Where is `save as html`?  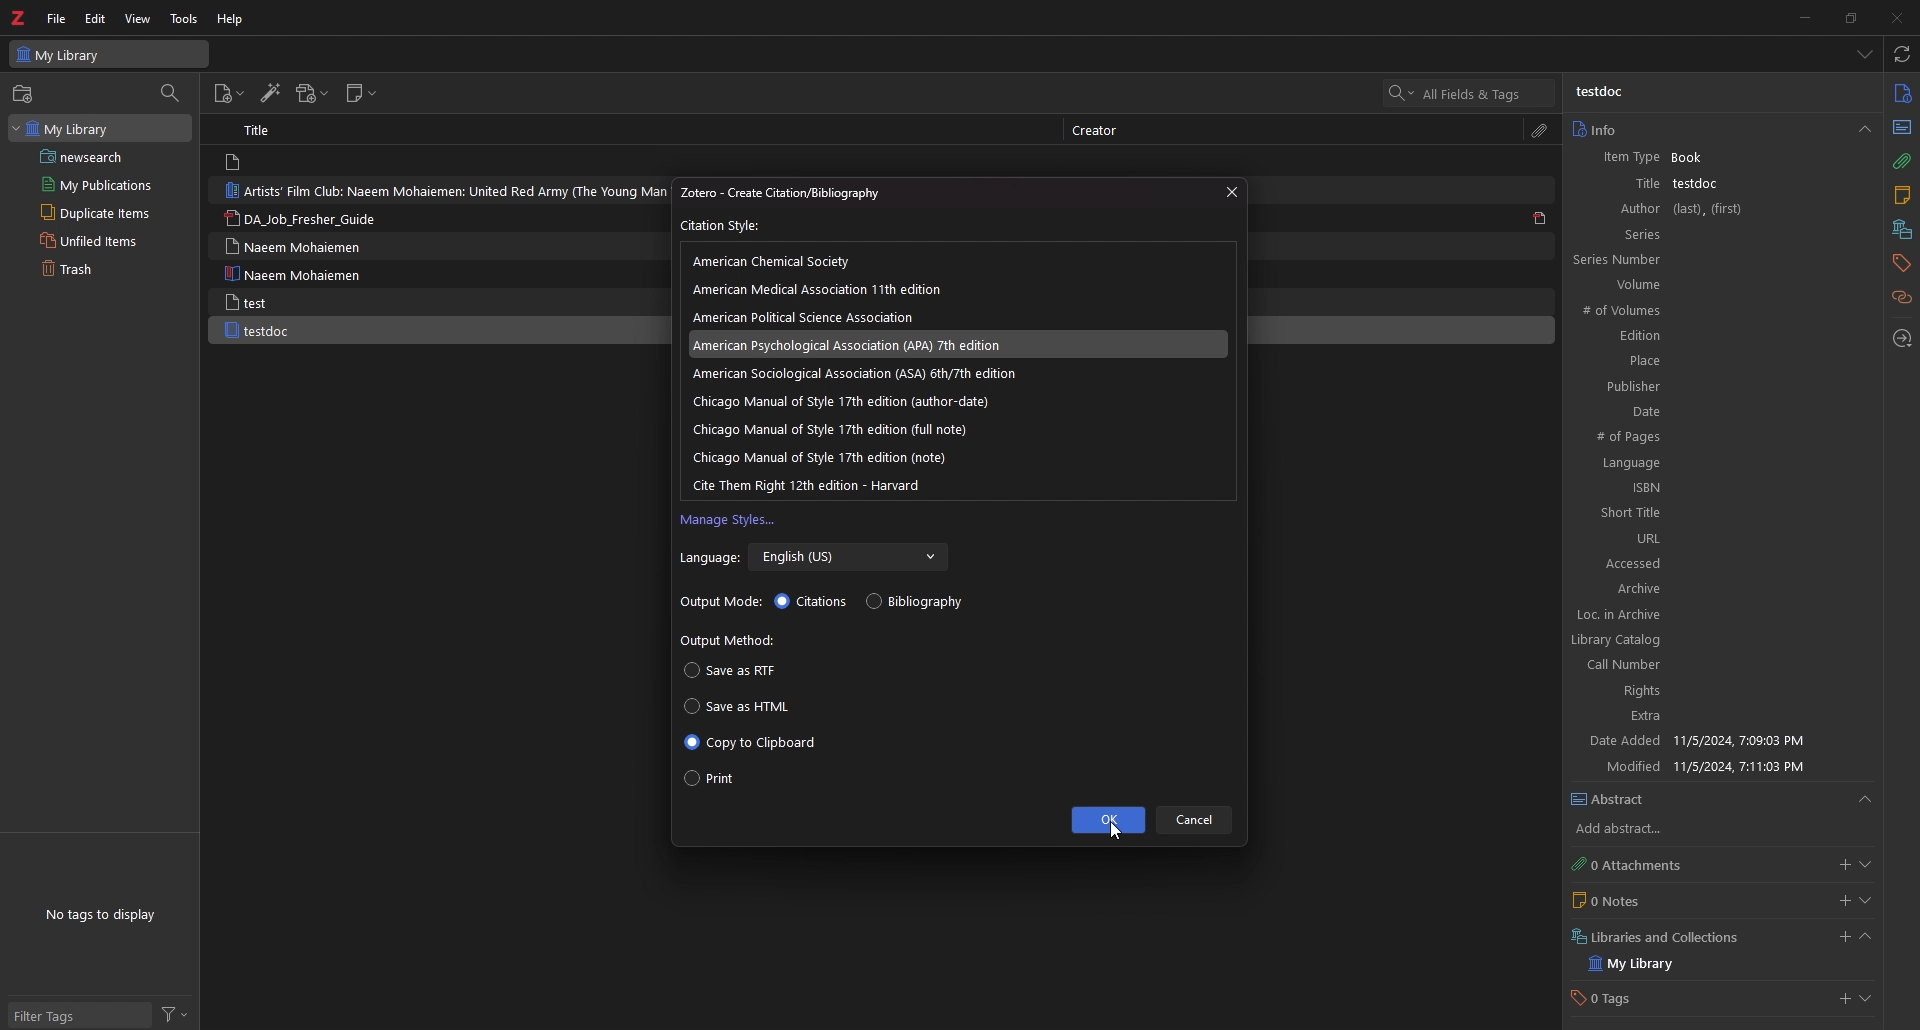 save as html is located at coordinates (742, 706).